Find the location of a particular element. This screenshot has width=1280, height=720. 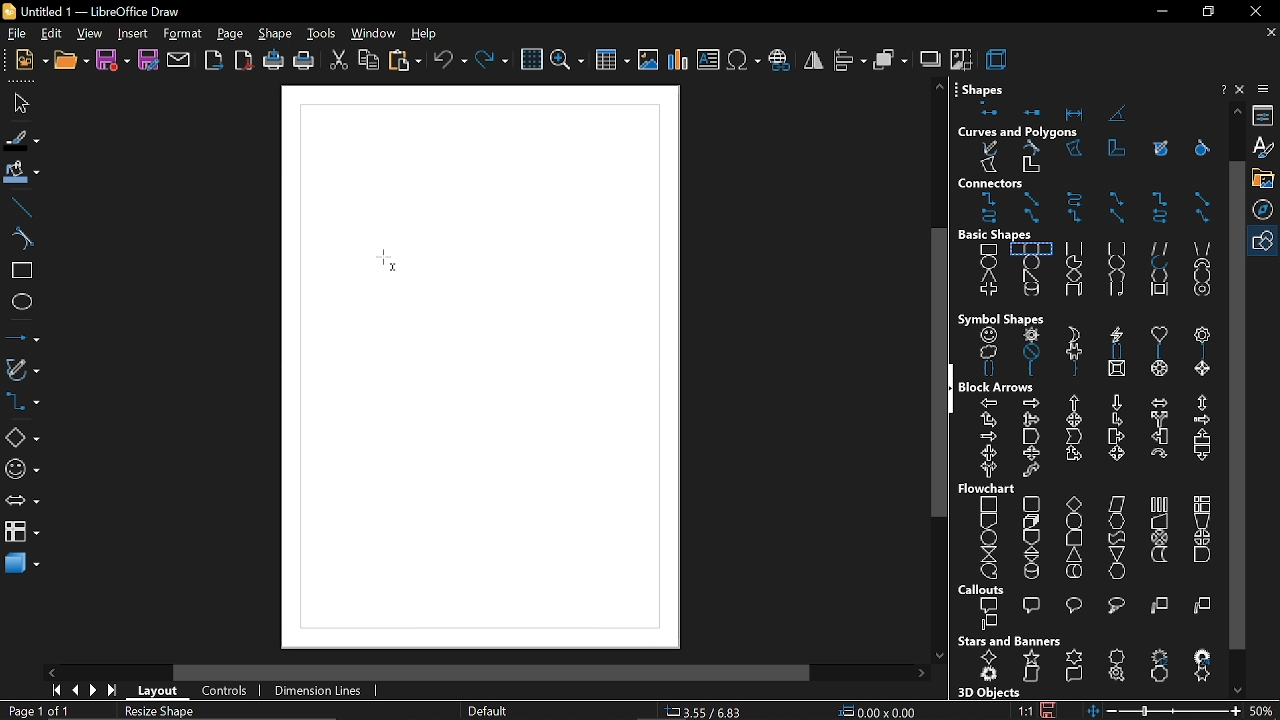

gallery is located at coordinates (1266, 179).